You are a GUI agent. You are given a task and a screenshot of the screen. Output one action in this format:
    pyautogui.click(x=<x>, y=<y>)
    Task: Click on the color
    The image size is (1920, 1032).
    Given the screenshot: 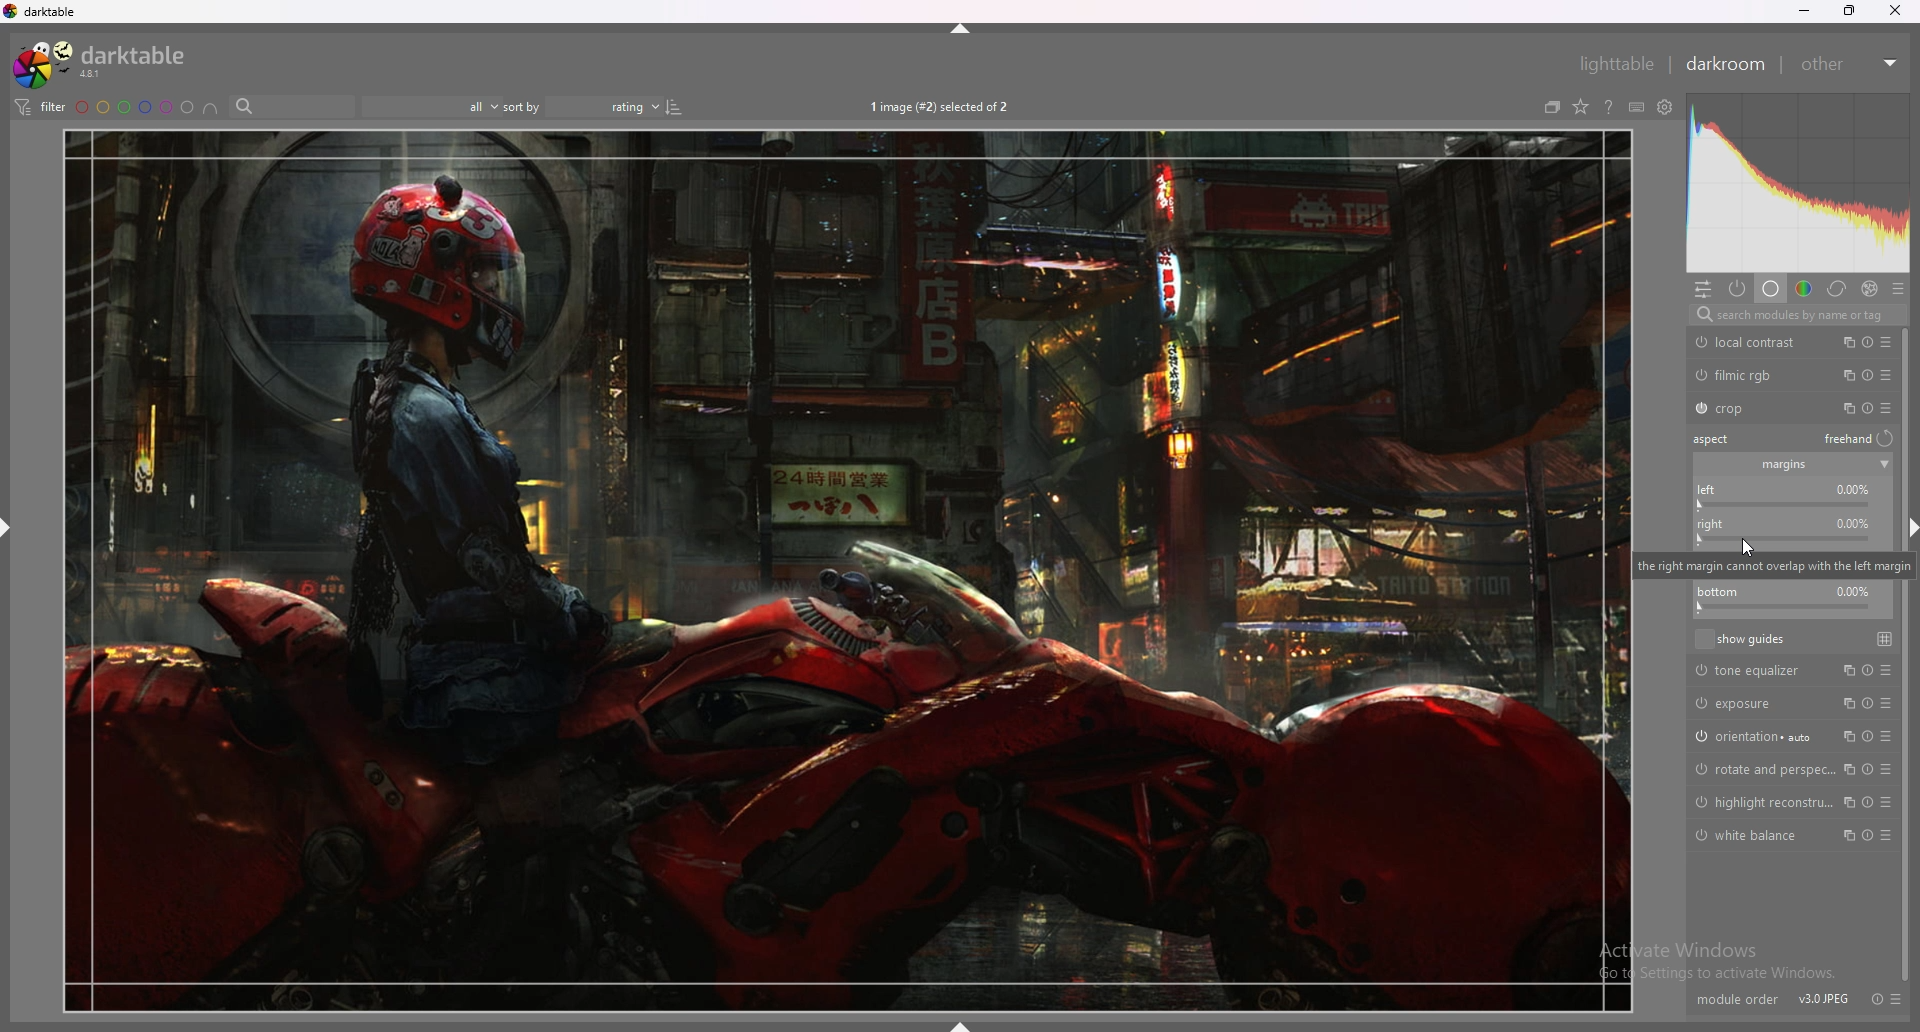 What is the action you would take?
    pyautogui.click(x=1804, y=289)
    